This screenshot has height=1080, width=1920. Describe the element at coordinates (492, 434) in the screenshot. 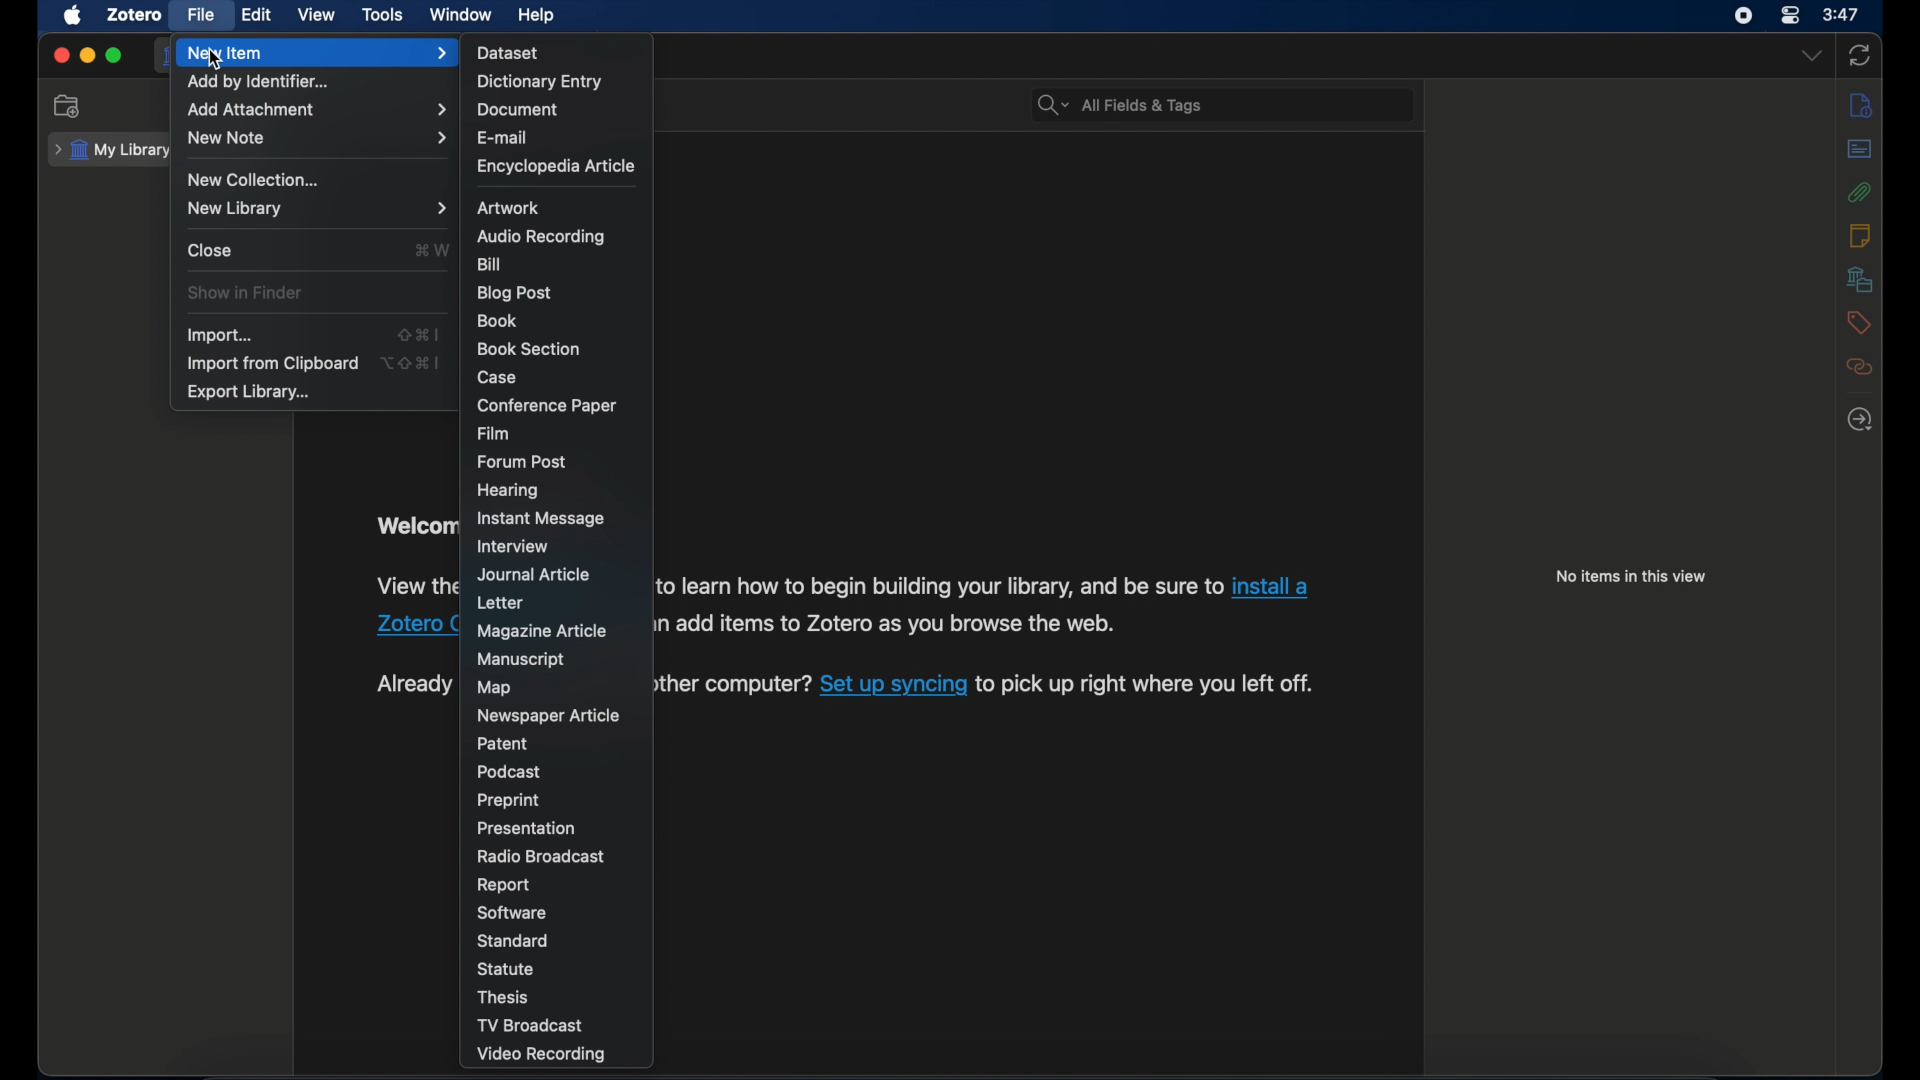

I see `film` at that location.